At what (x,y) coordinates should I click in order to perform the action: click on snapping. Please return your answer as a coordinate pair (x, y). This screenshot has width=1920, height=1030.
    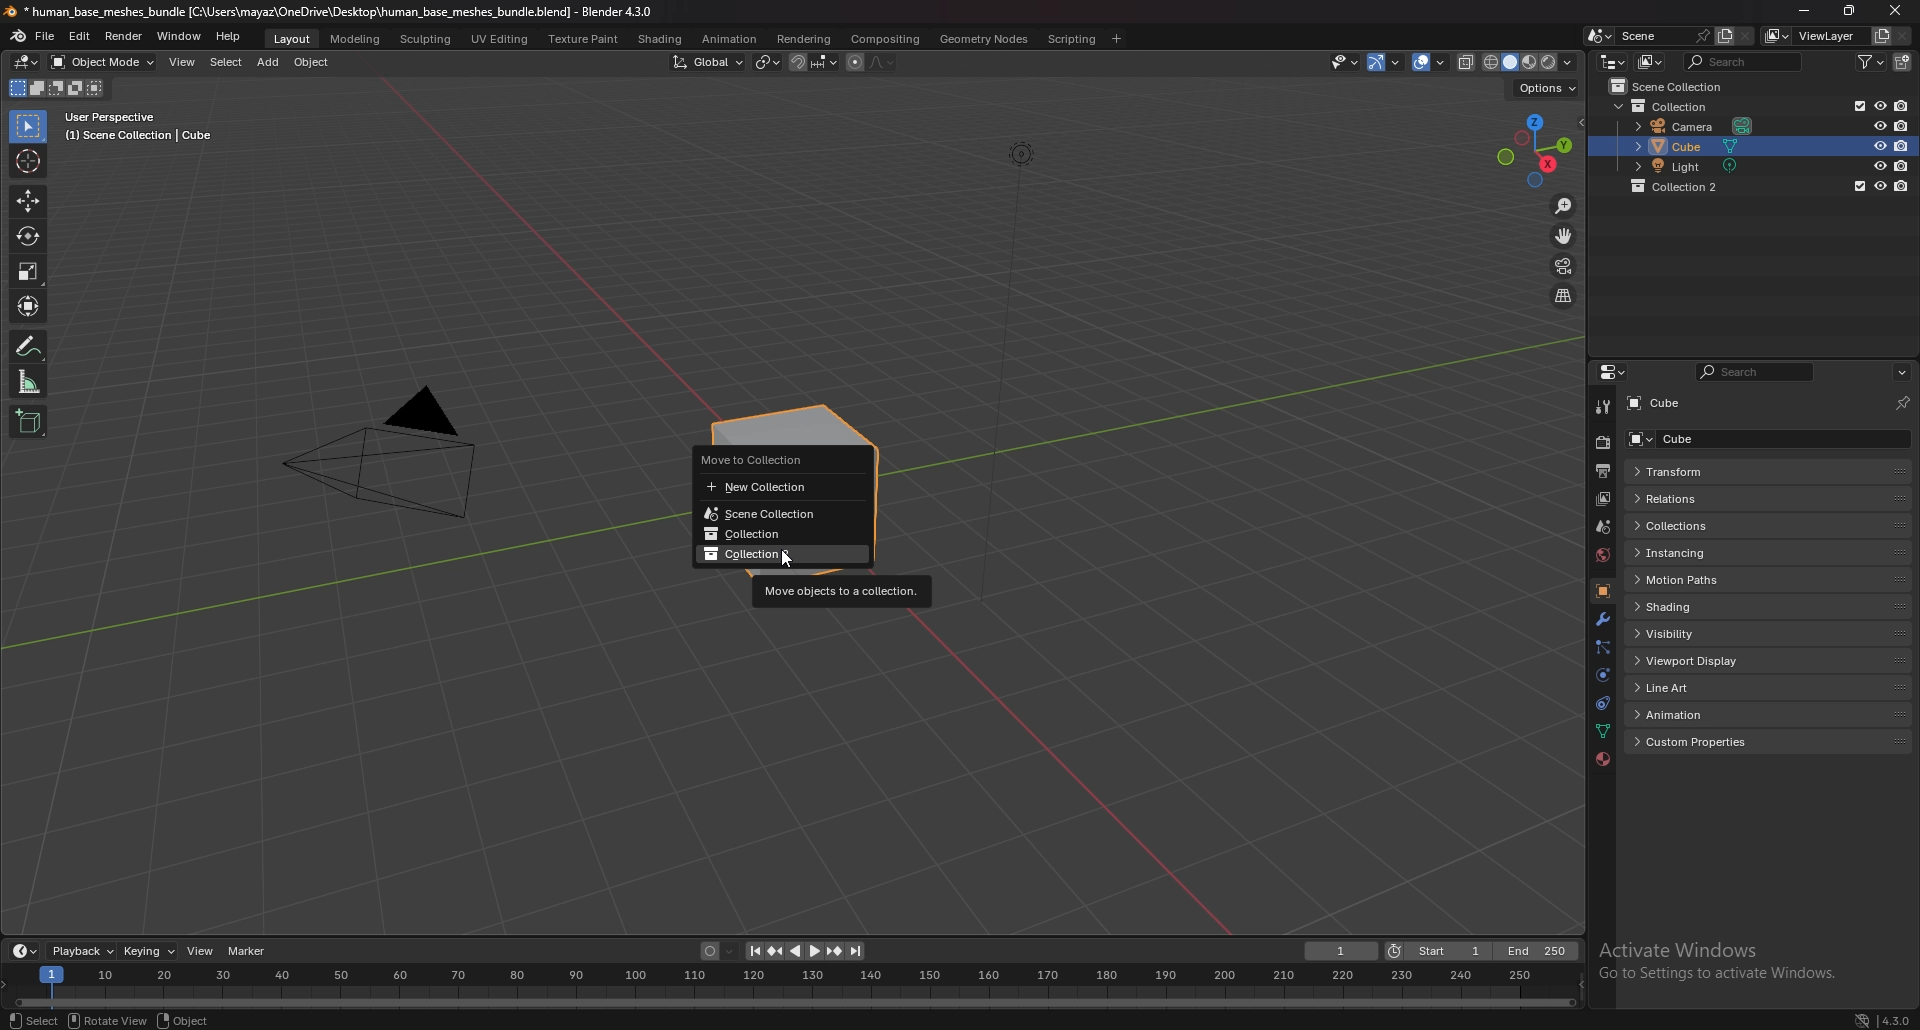
    Looking at the image, I should click on (814, 62).